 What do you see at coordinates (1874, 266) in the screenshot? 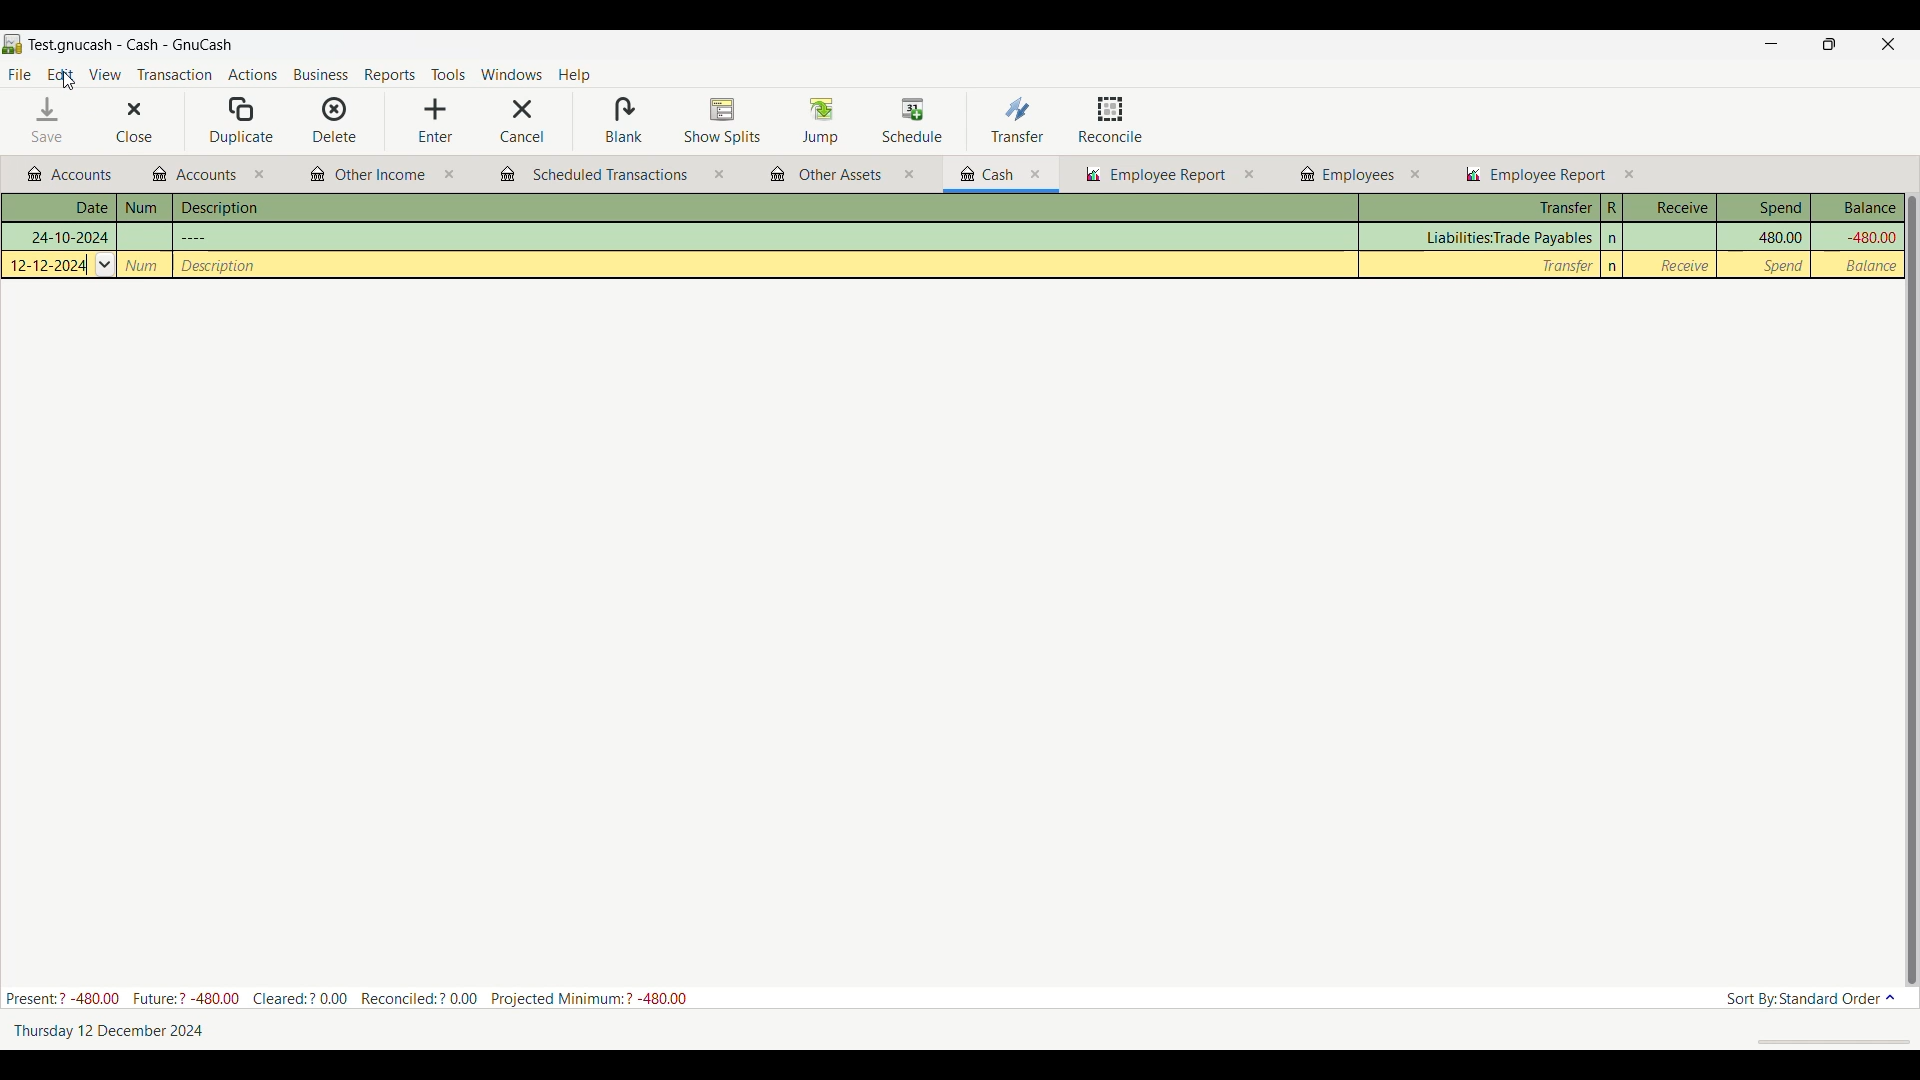
I see `Balance column` at bounding box center [1874, 266].